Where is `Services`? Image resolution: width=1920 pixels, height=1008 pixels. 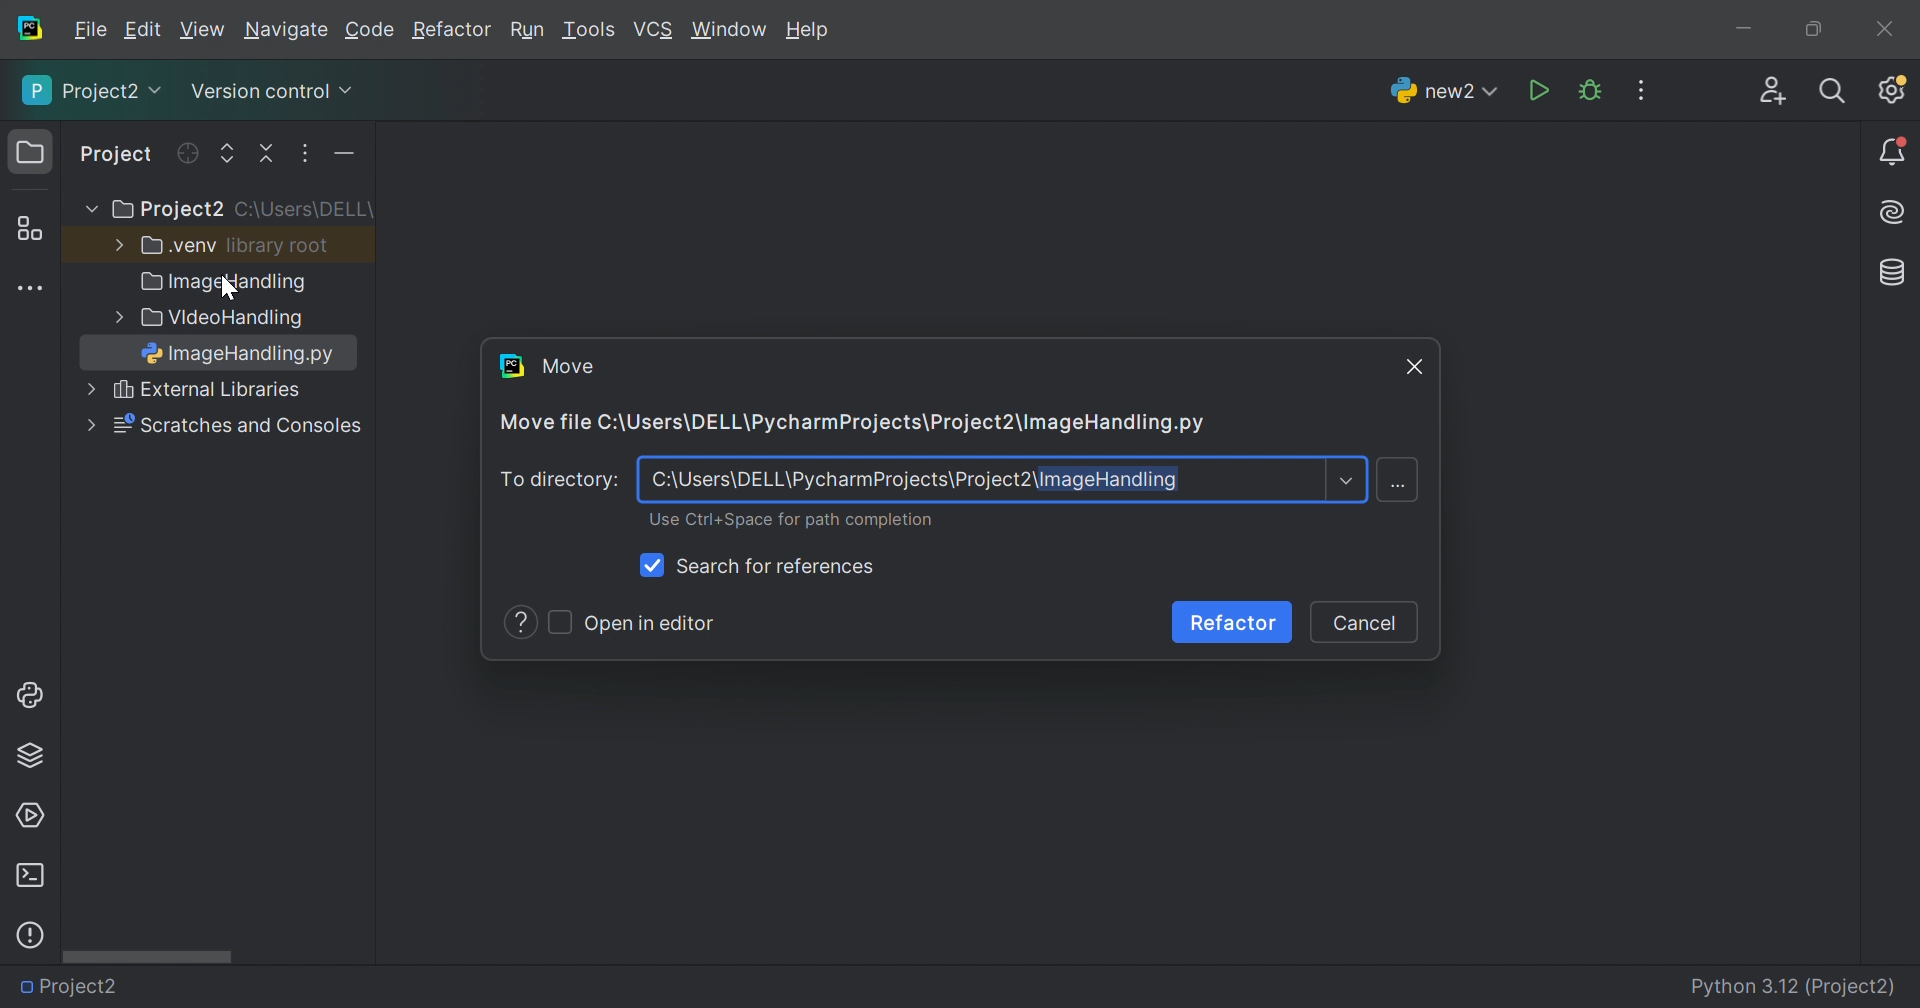
Services is located at coordinates (29, 816).